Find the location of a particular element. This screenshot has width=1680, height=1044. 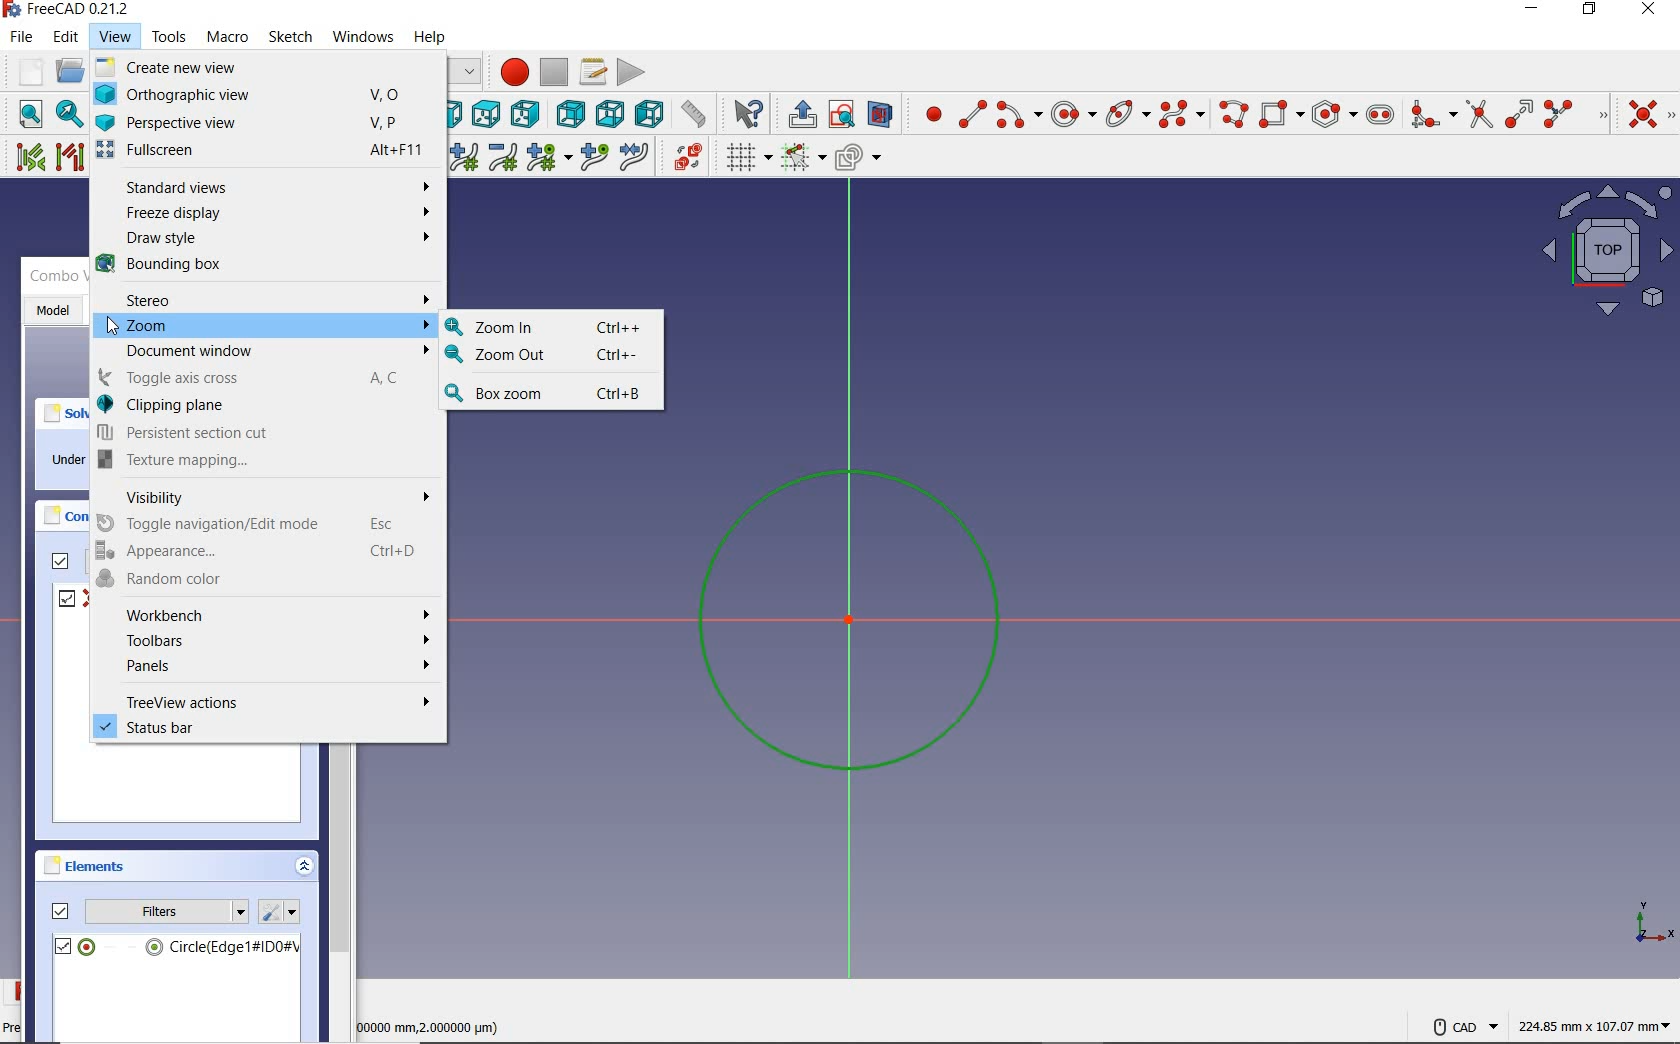

VAD Navigation Style is located at coordinates (1463, 1028).